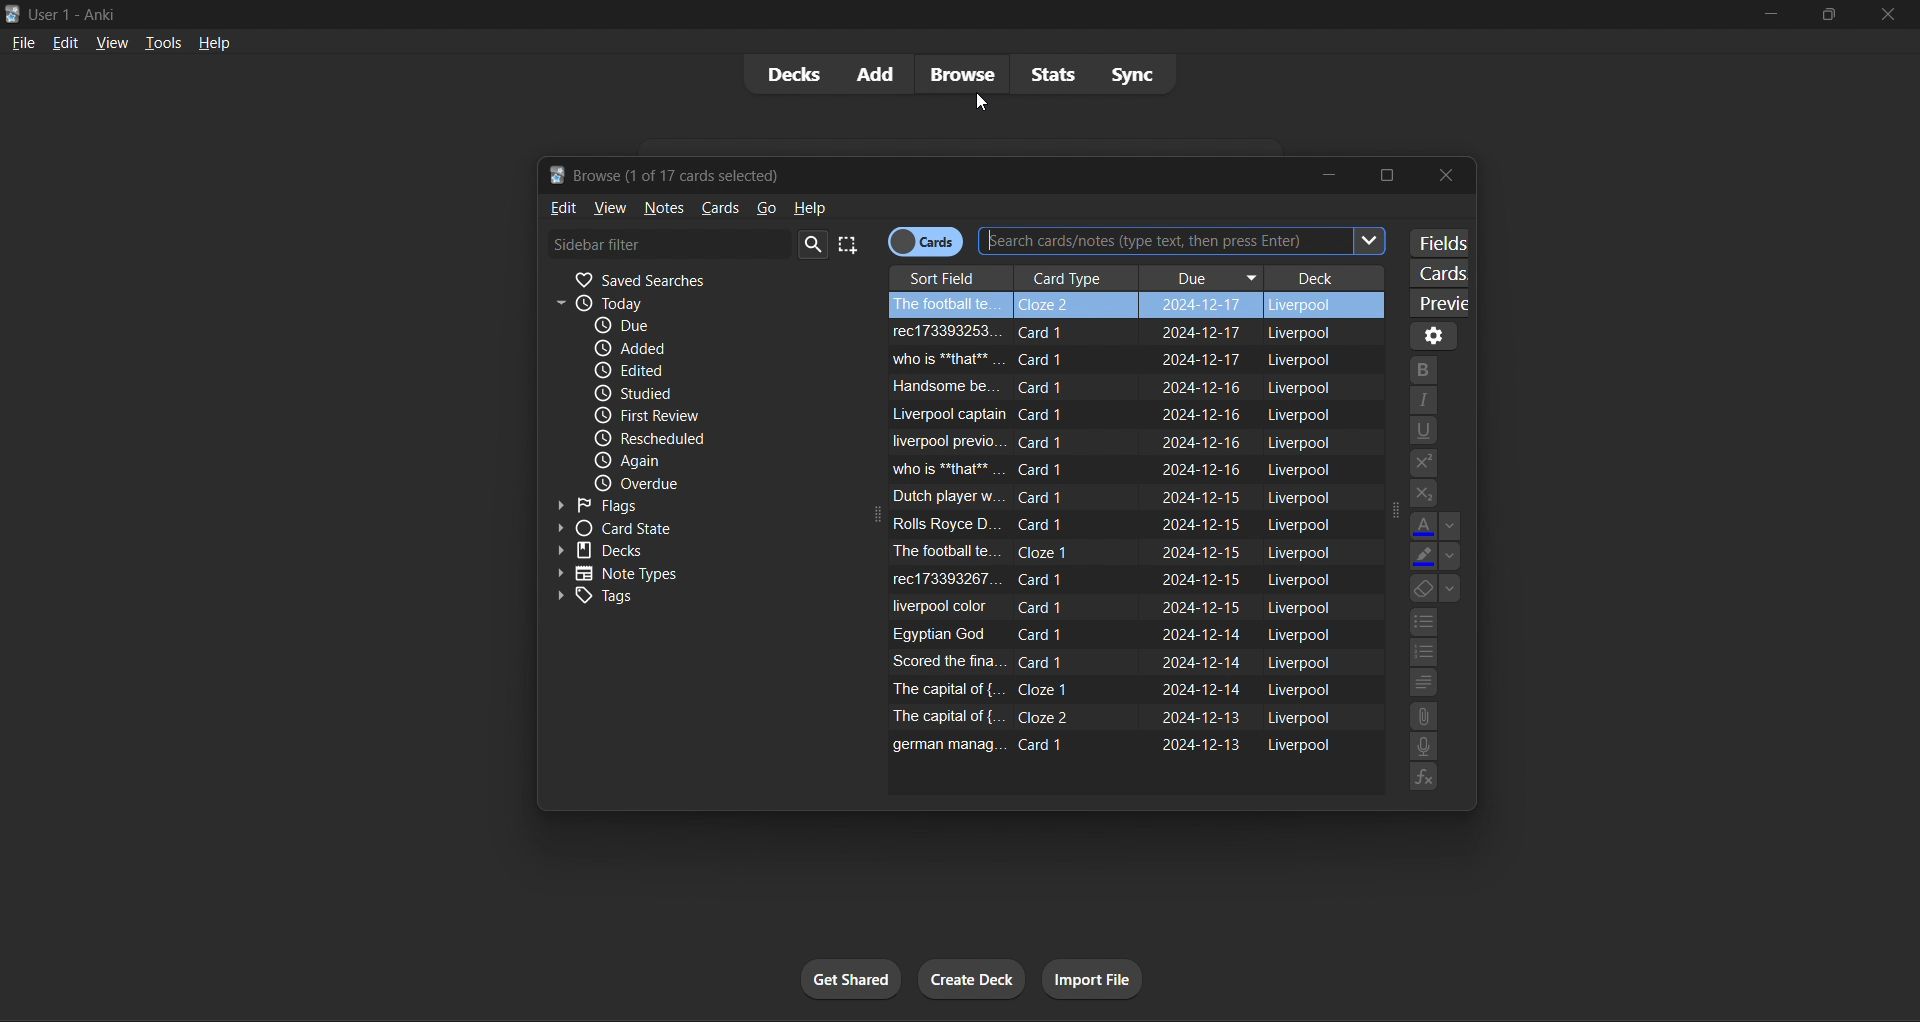  Describe the element at coordinates (951, 497) in the screenshot. I see `field` at that location.